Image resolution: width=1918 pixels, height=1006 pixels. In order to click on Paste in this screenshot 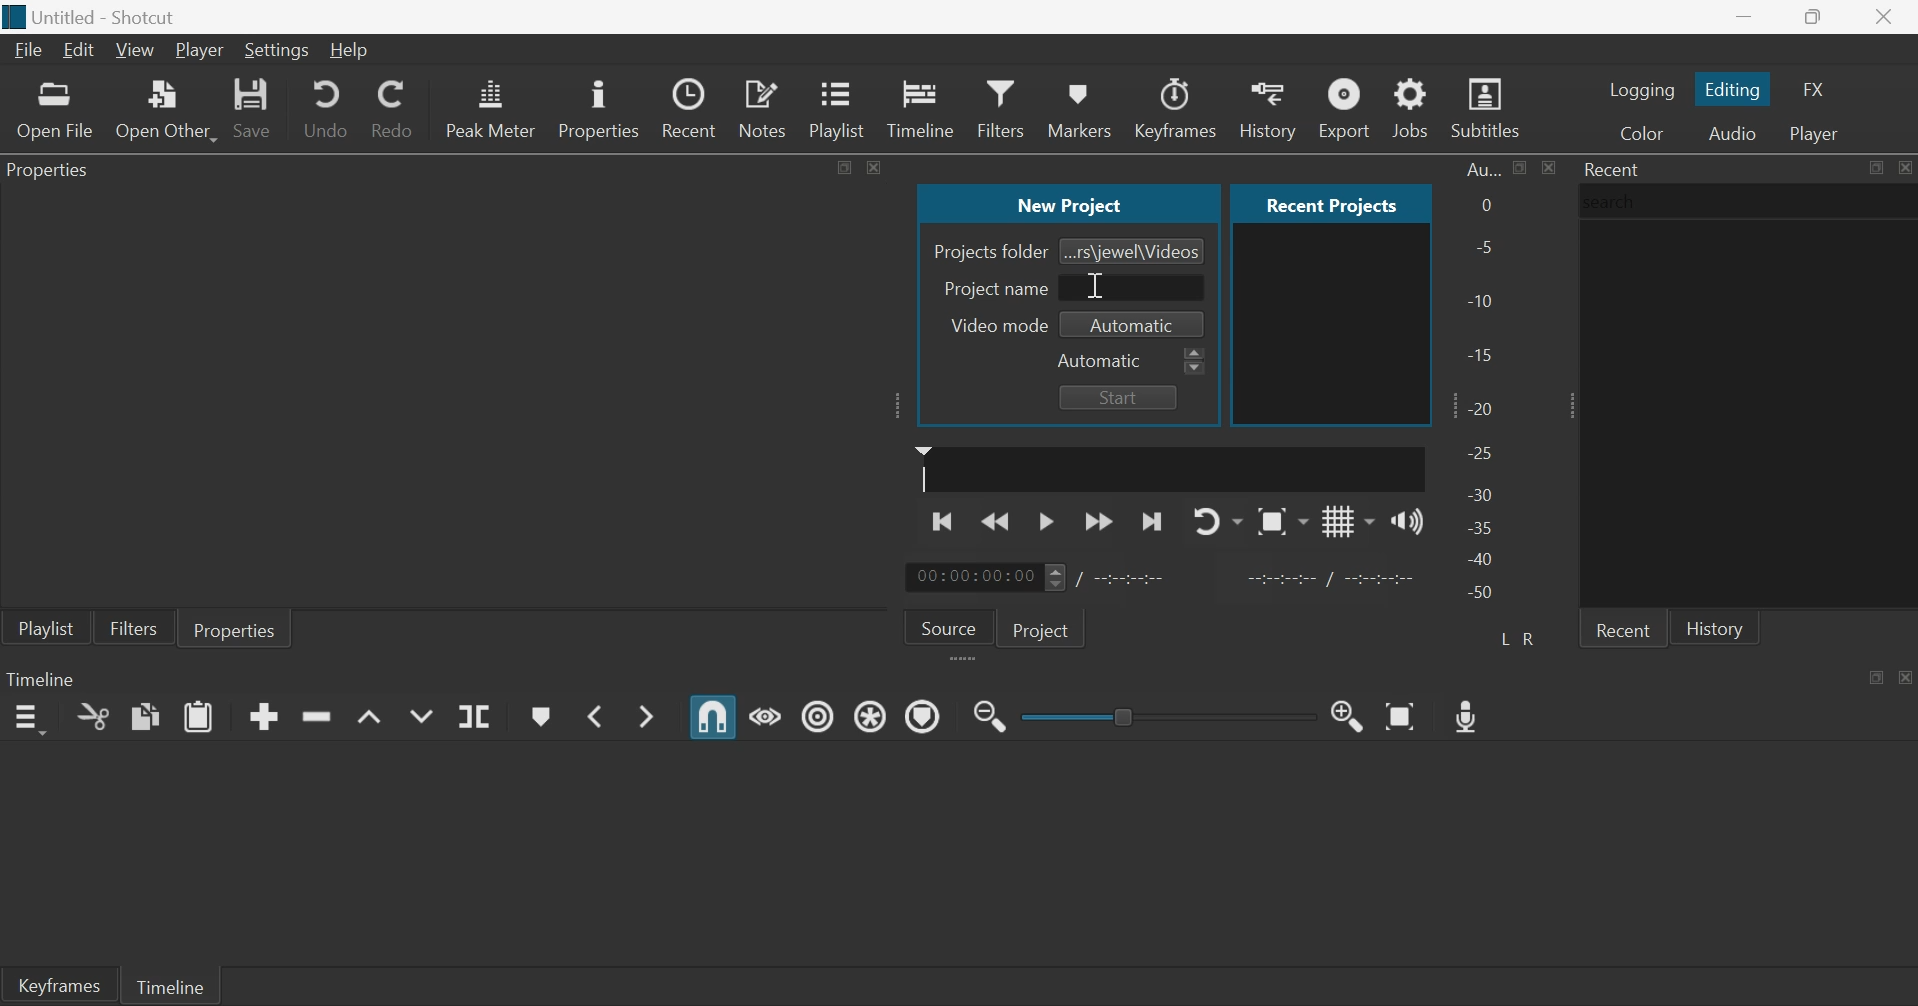, I will do `click(199, 715)`.